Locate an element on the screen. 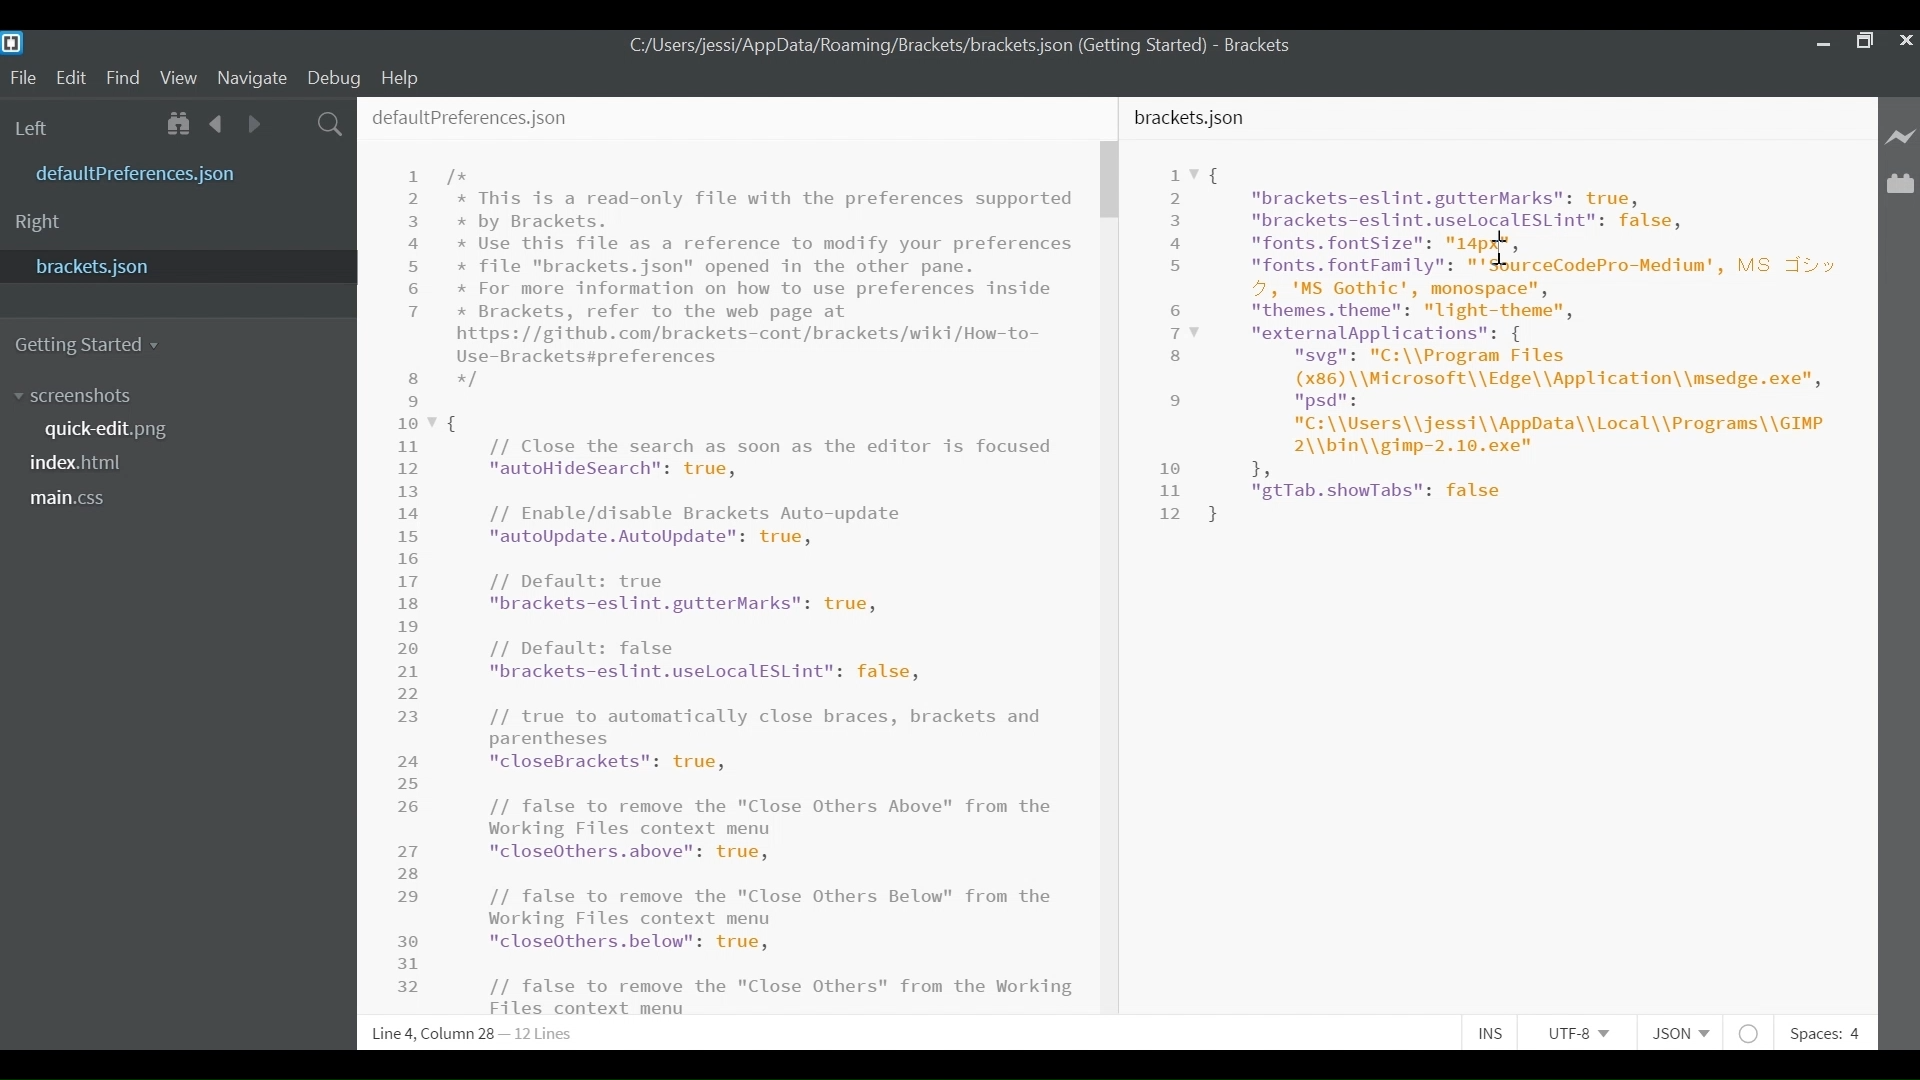 This screenshot has height=1080, width=1920. No lintel Available for JSON is located at coordinates (1754, 1033).